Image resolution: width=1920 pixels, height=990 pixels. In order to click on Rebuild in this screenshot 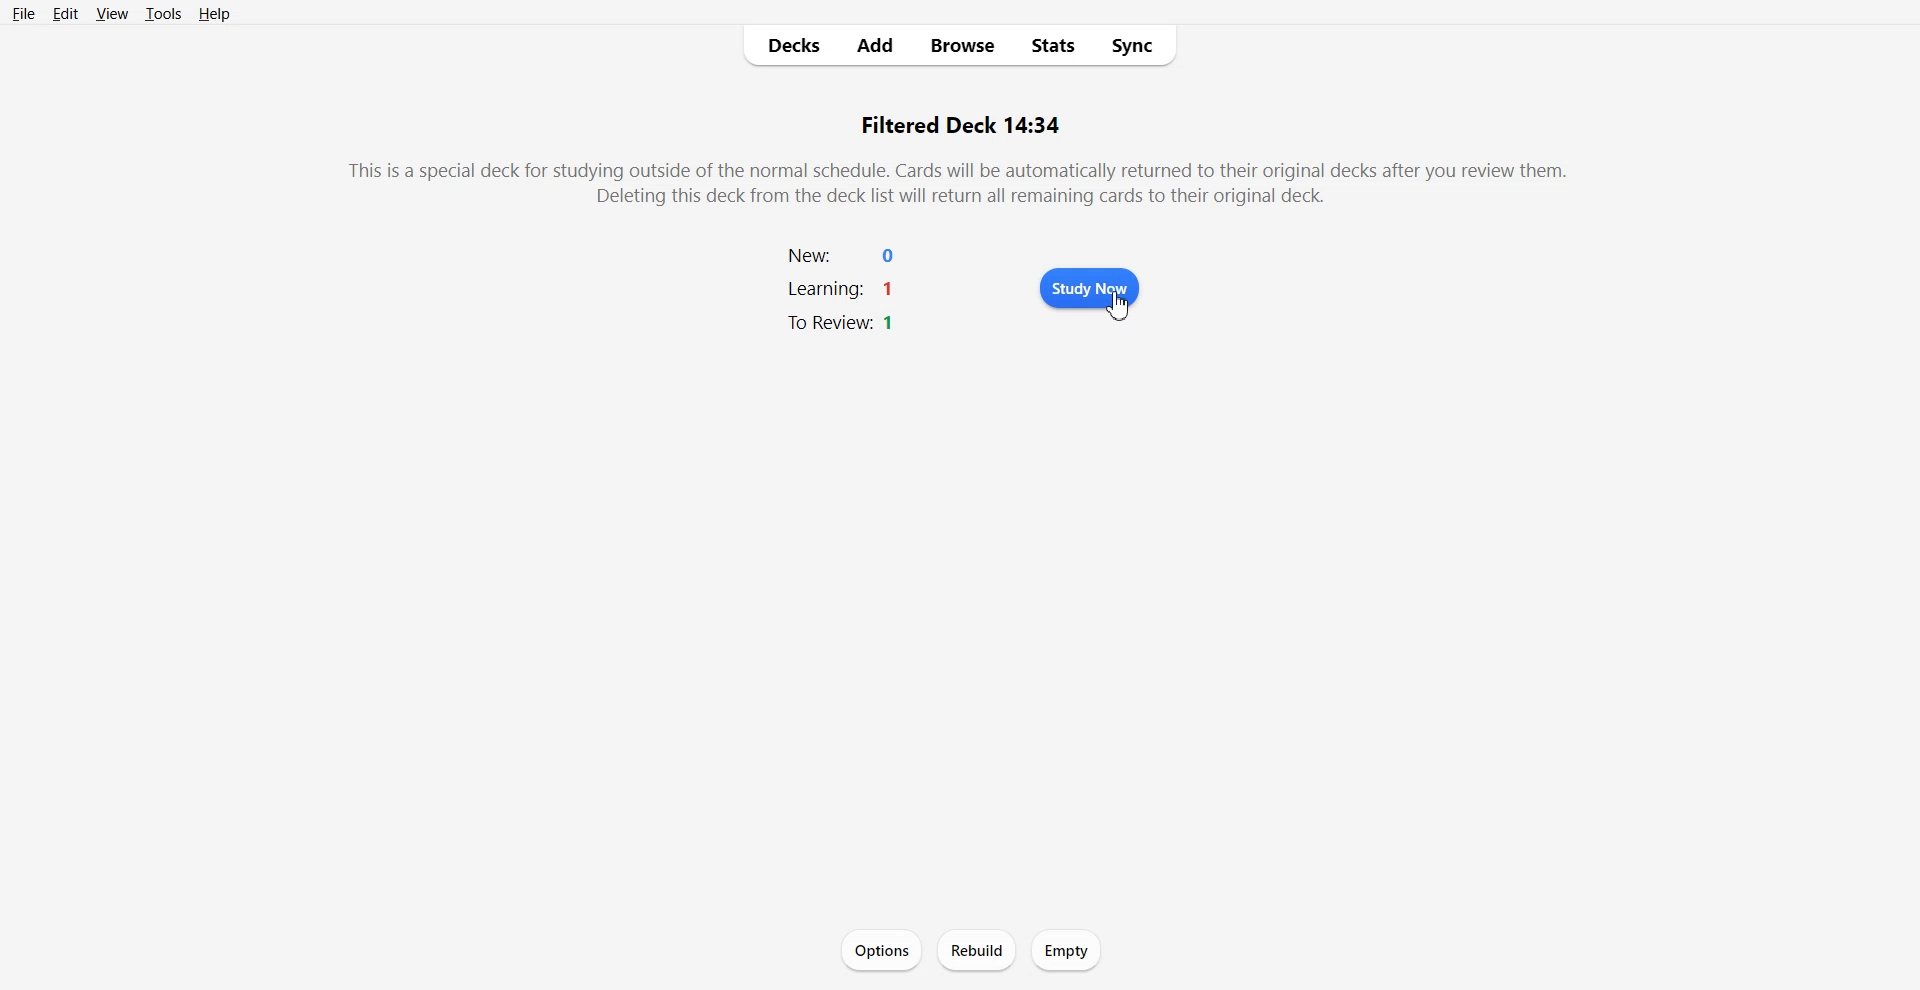, I will do `click(976, 950)`.